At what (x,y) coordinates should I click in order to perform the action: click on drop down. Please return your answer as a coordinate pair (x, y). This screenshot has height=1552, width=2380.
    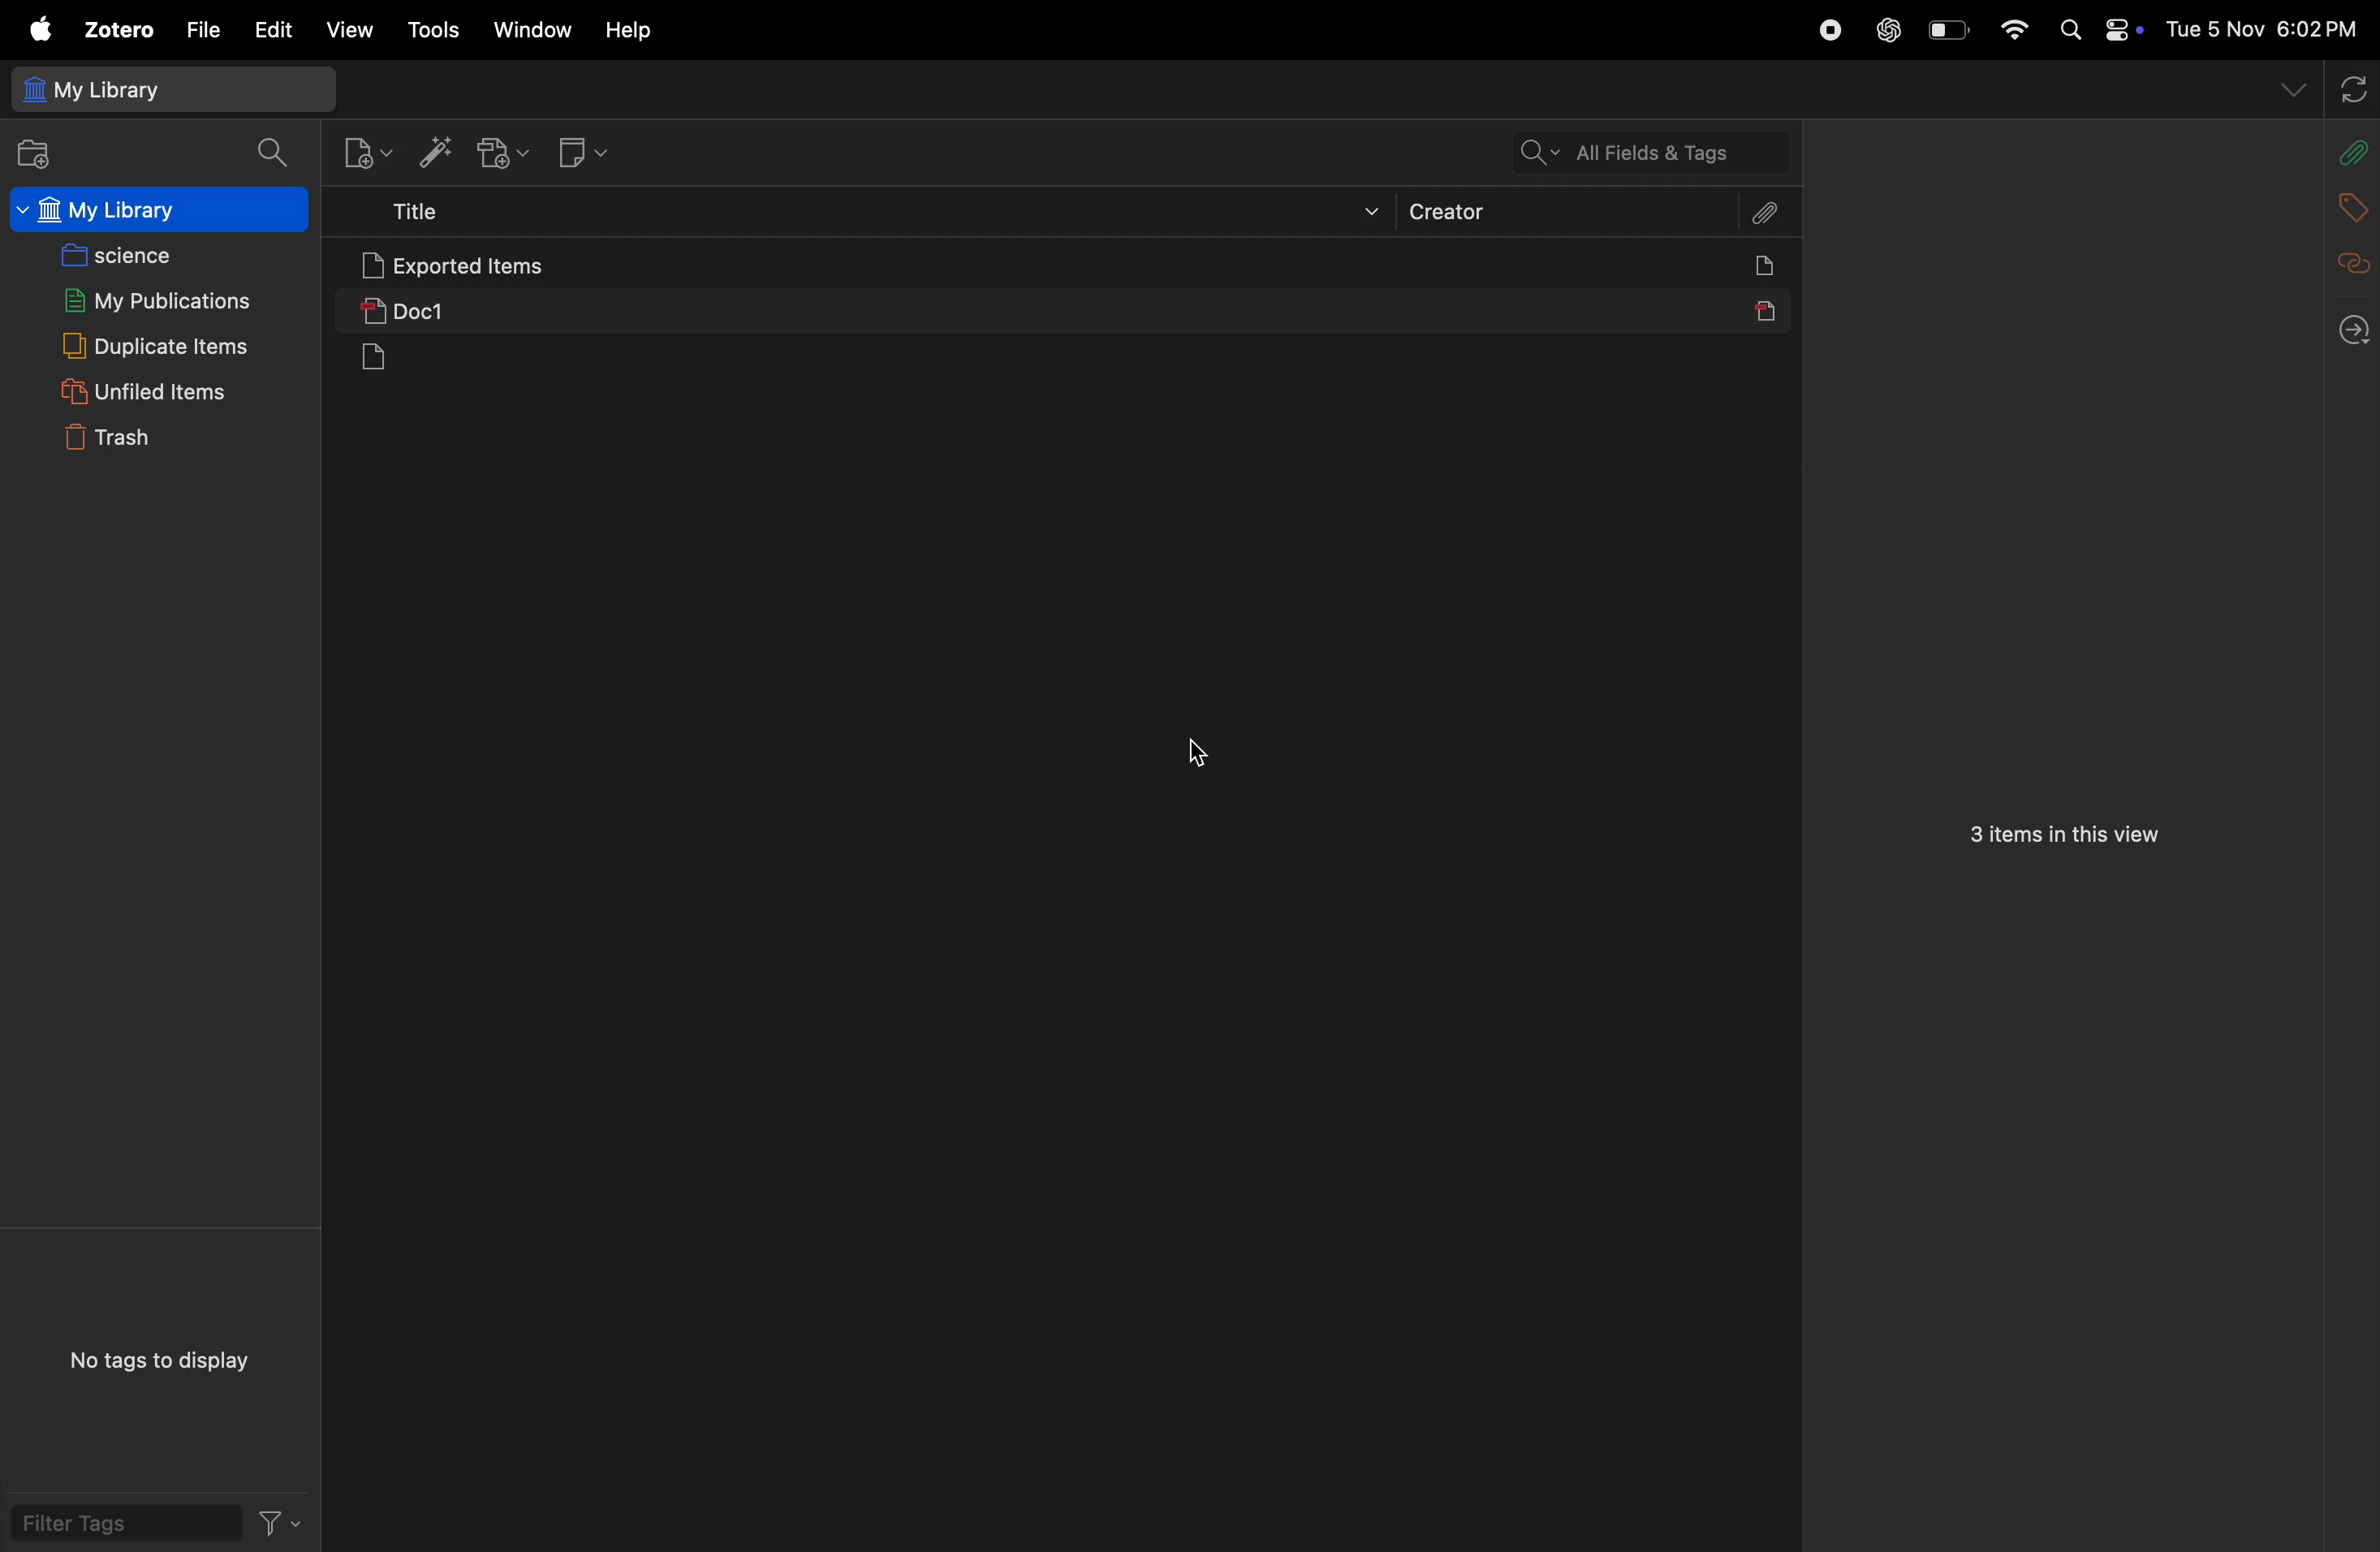
    Looking at the image, I should click on (2288, 88).